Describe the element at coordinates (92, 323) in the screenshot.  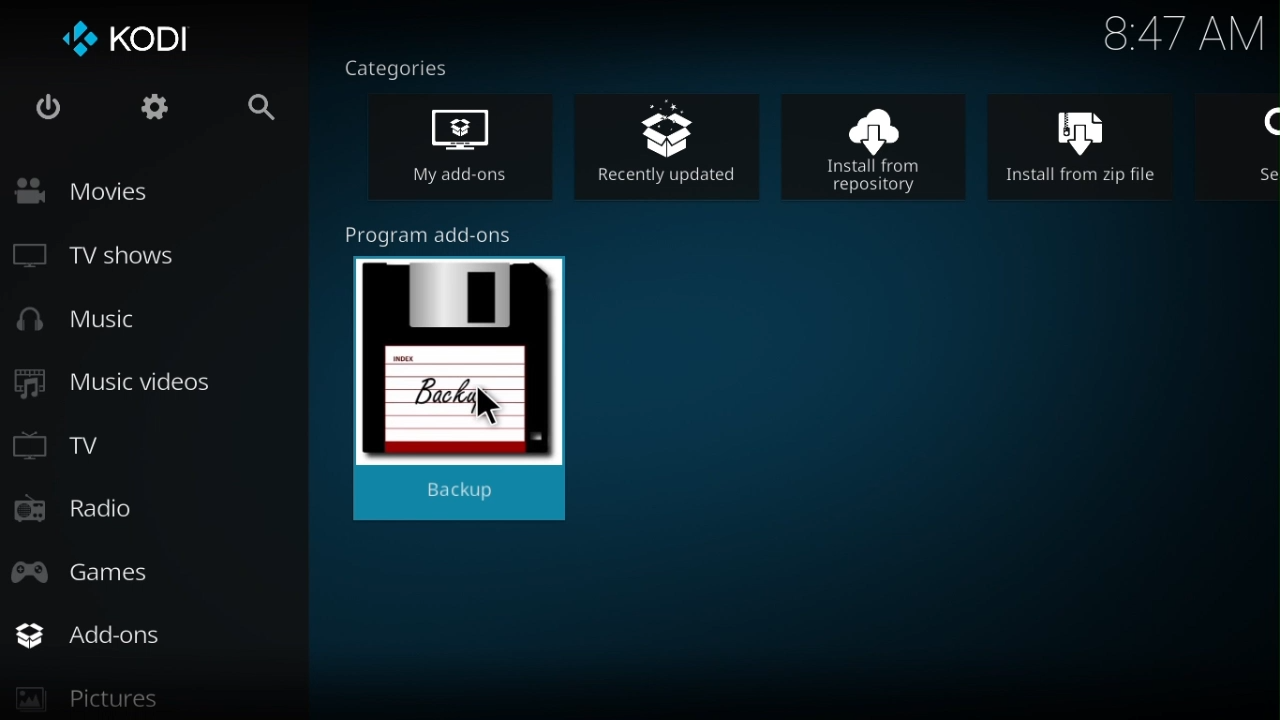
I see `Music` at that location.